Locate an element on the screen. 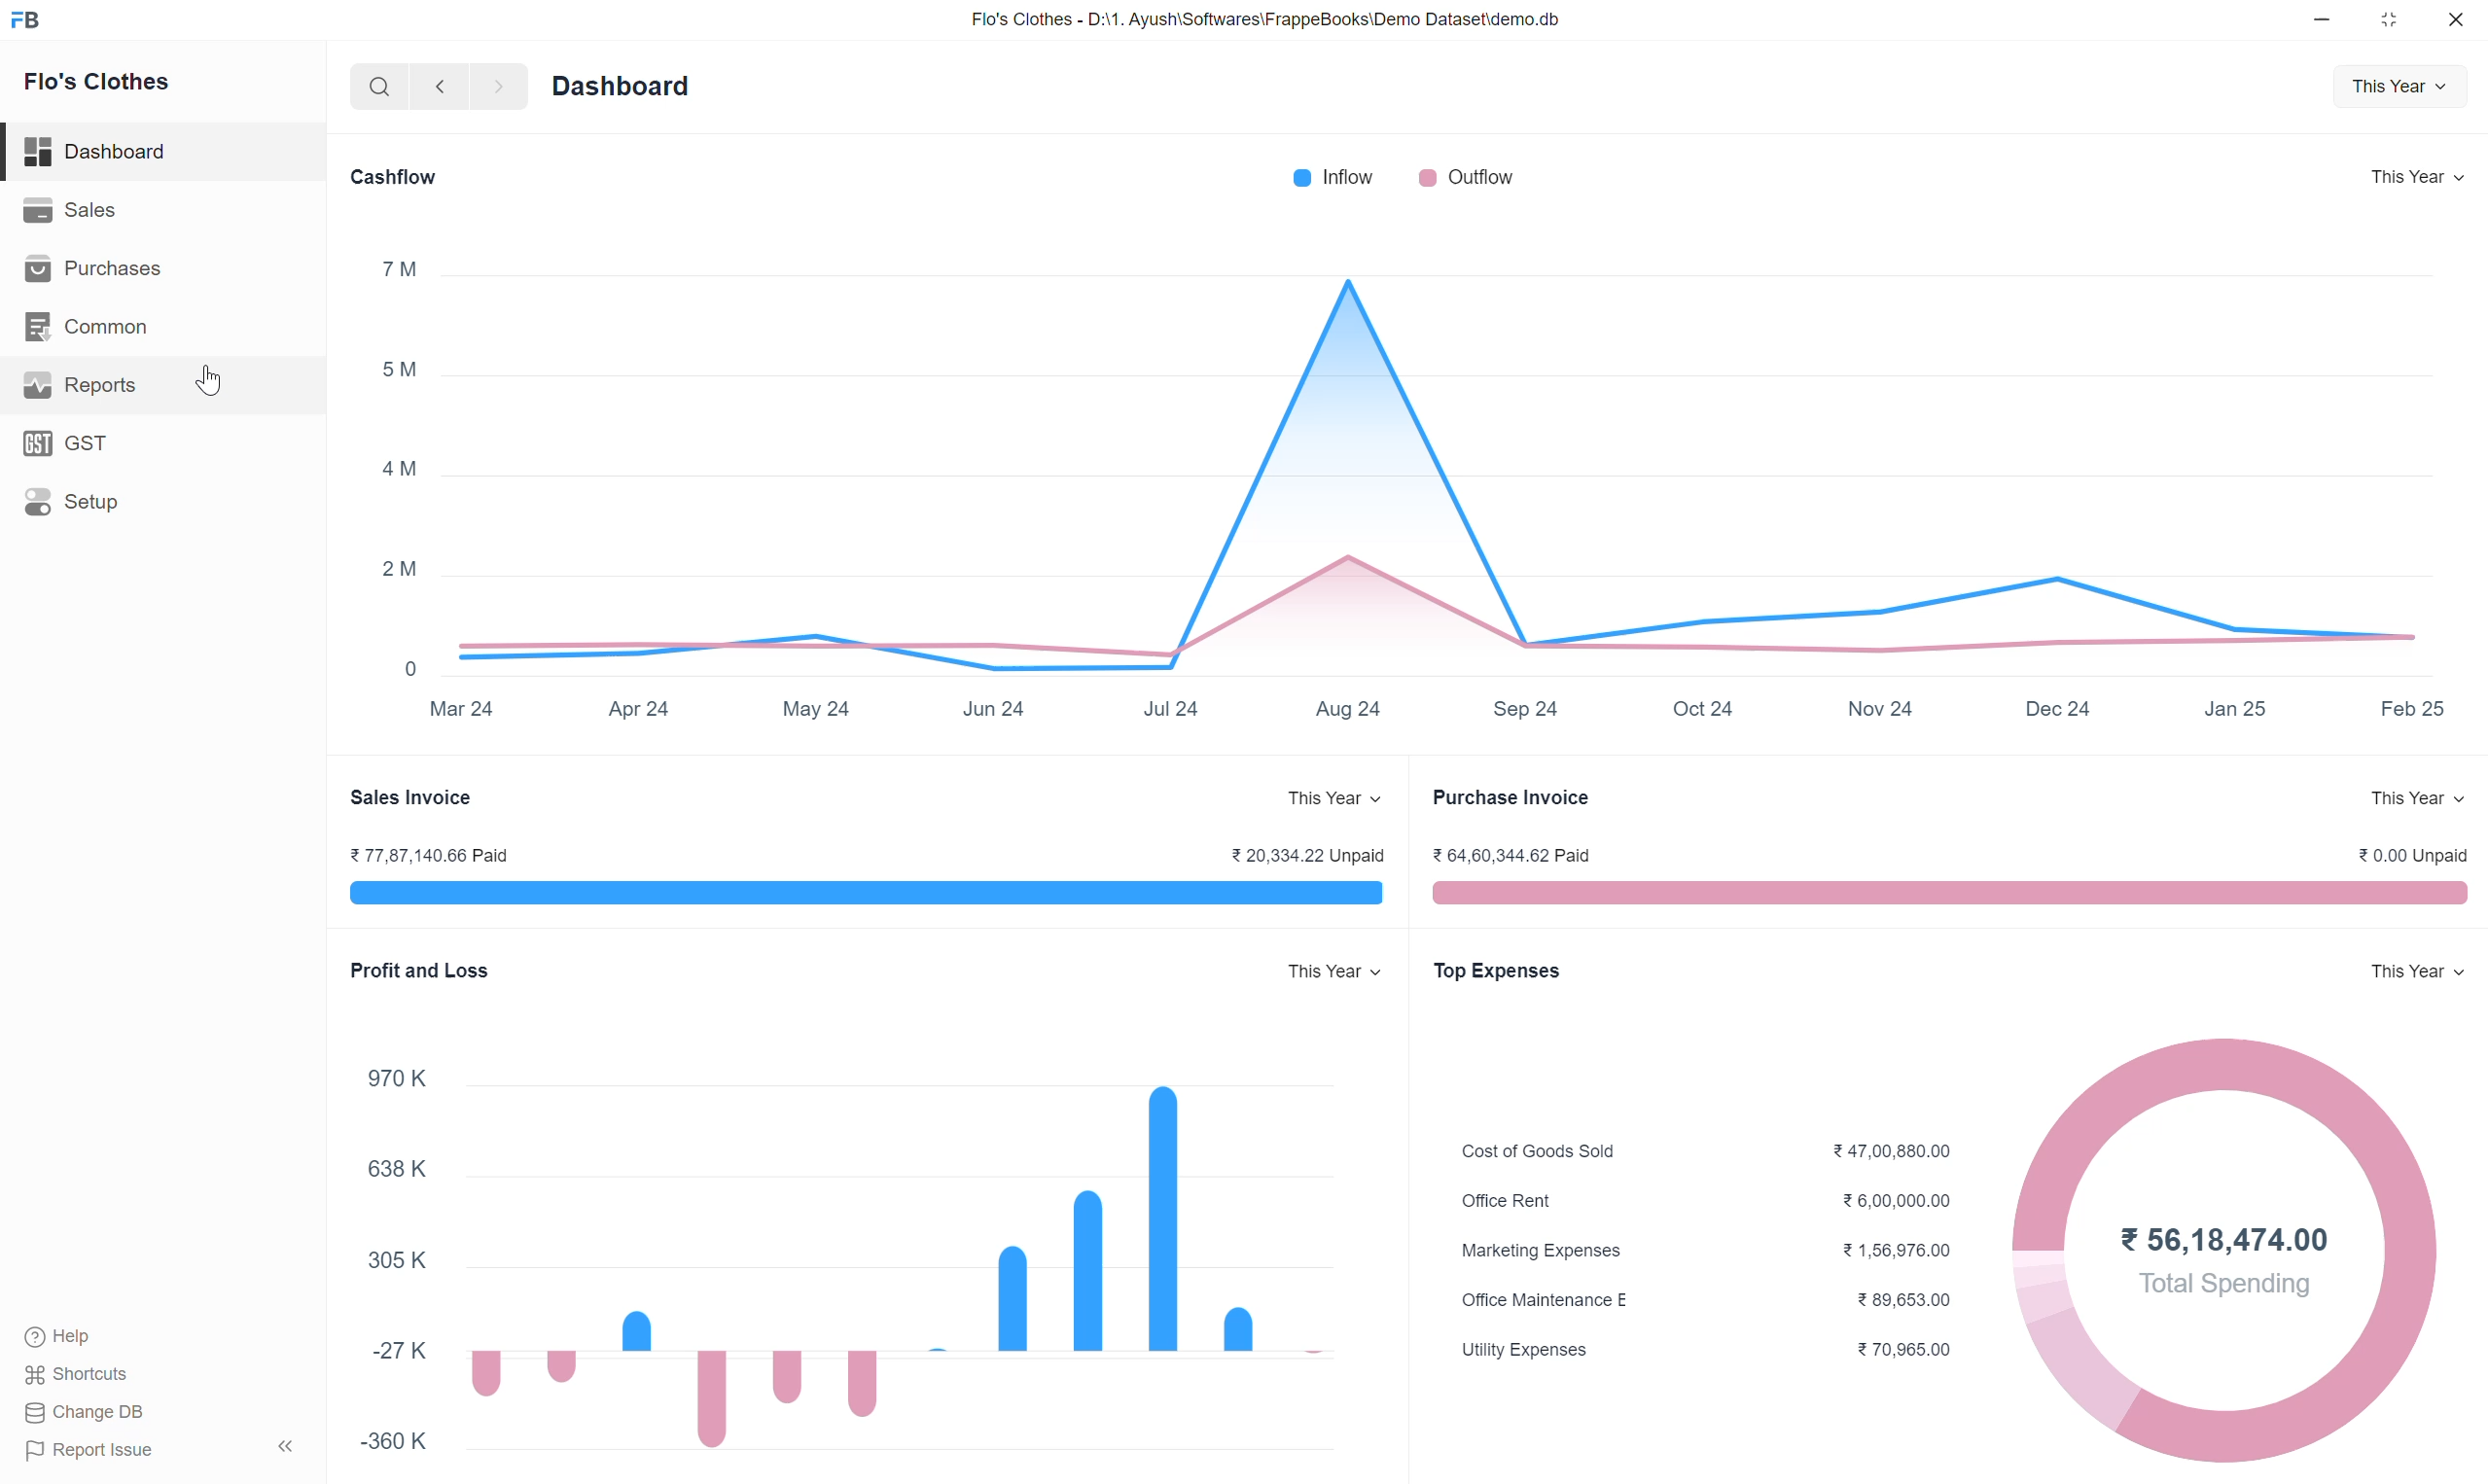  305 k is located at coordinates (395, 1261).